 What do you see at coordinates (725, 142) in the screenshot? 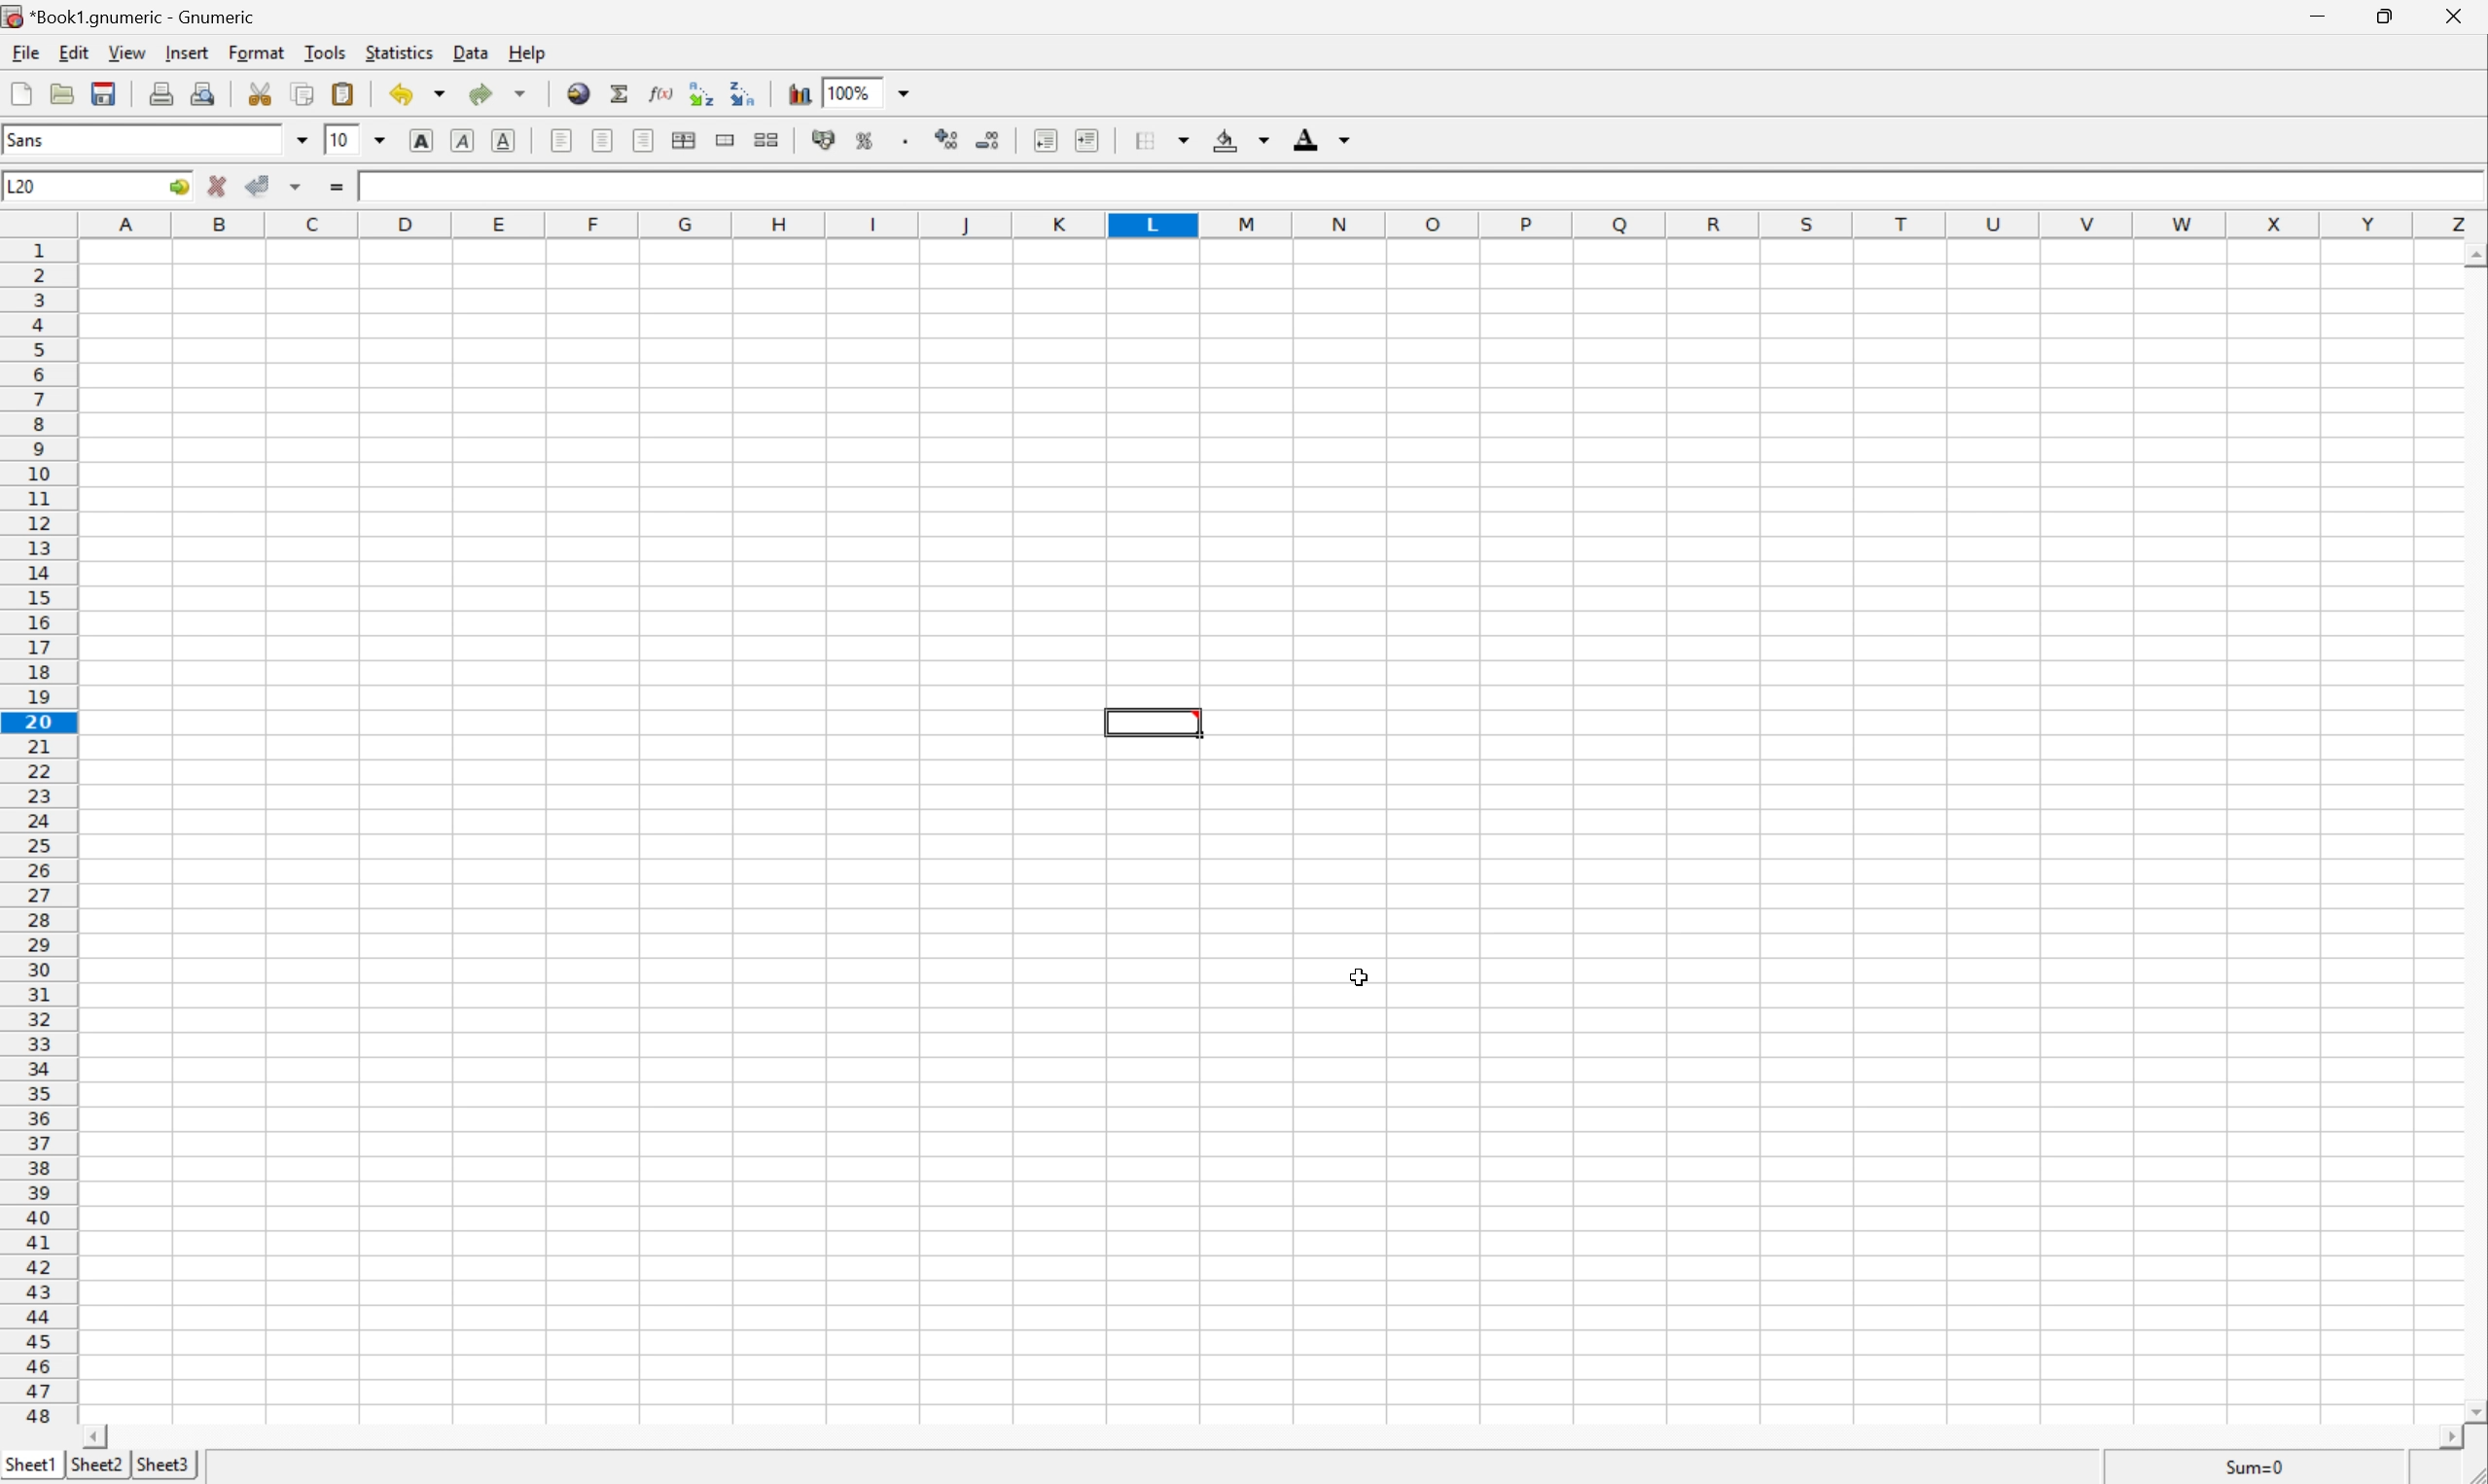
I see `Merge a range of cells` at bounding box center [725, 142].